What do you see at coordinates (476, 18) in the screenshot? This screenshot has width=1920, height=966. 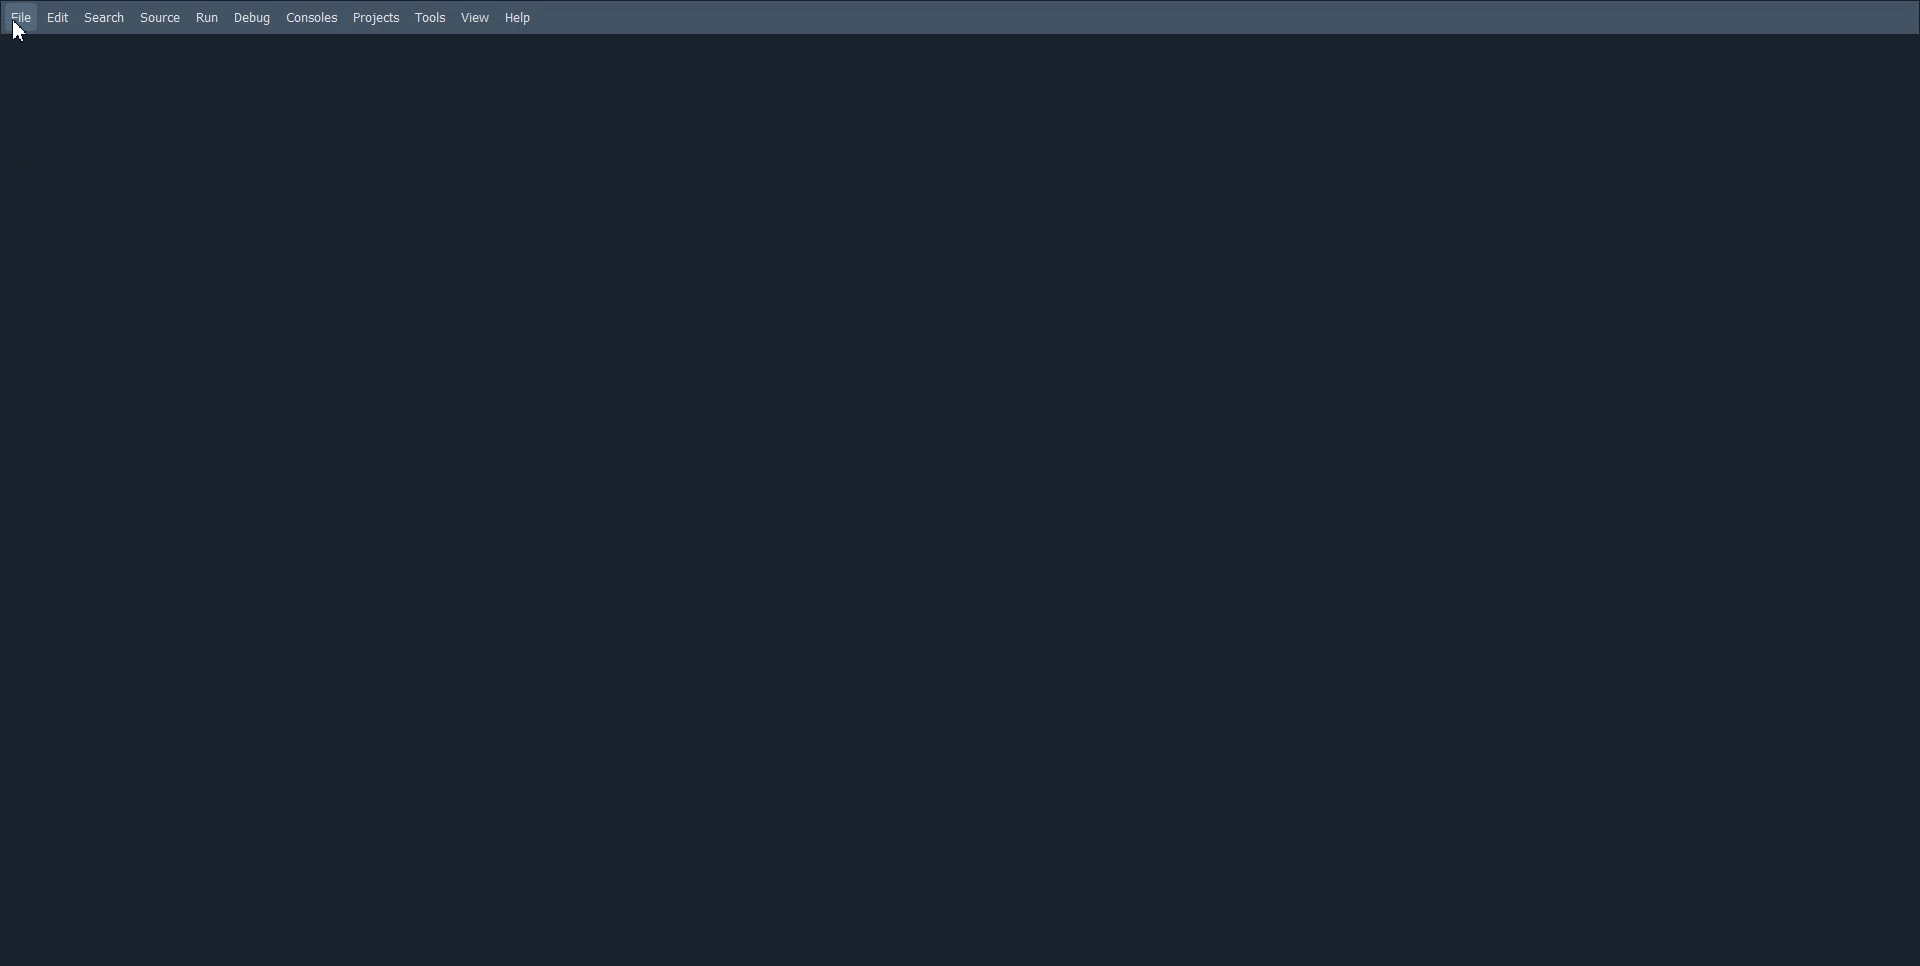 I see `View` at bounding box center [476, 18].